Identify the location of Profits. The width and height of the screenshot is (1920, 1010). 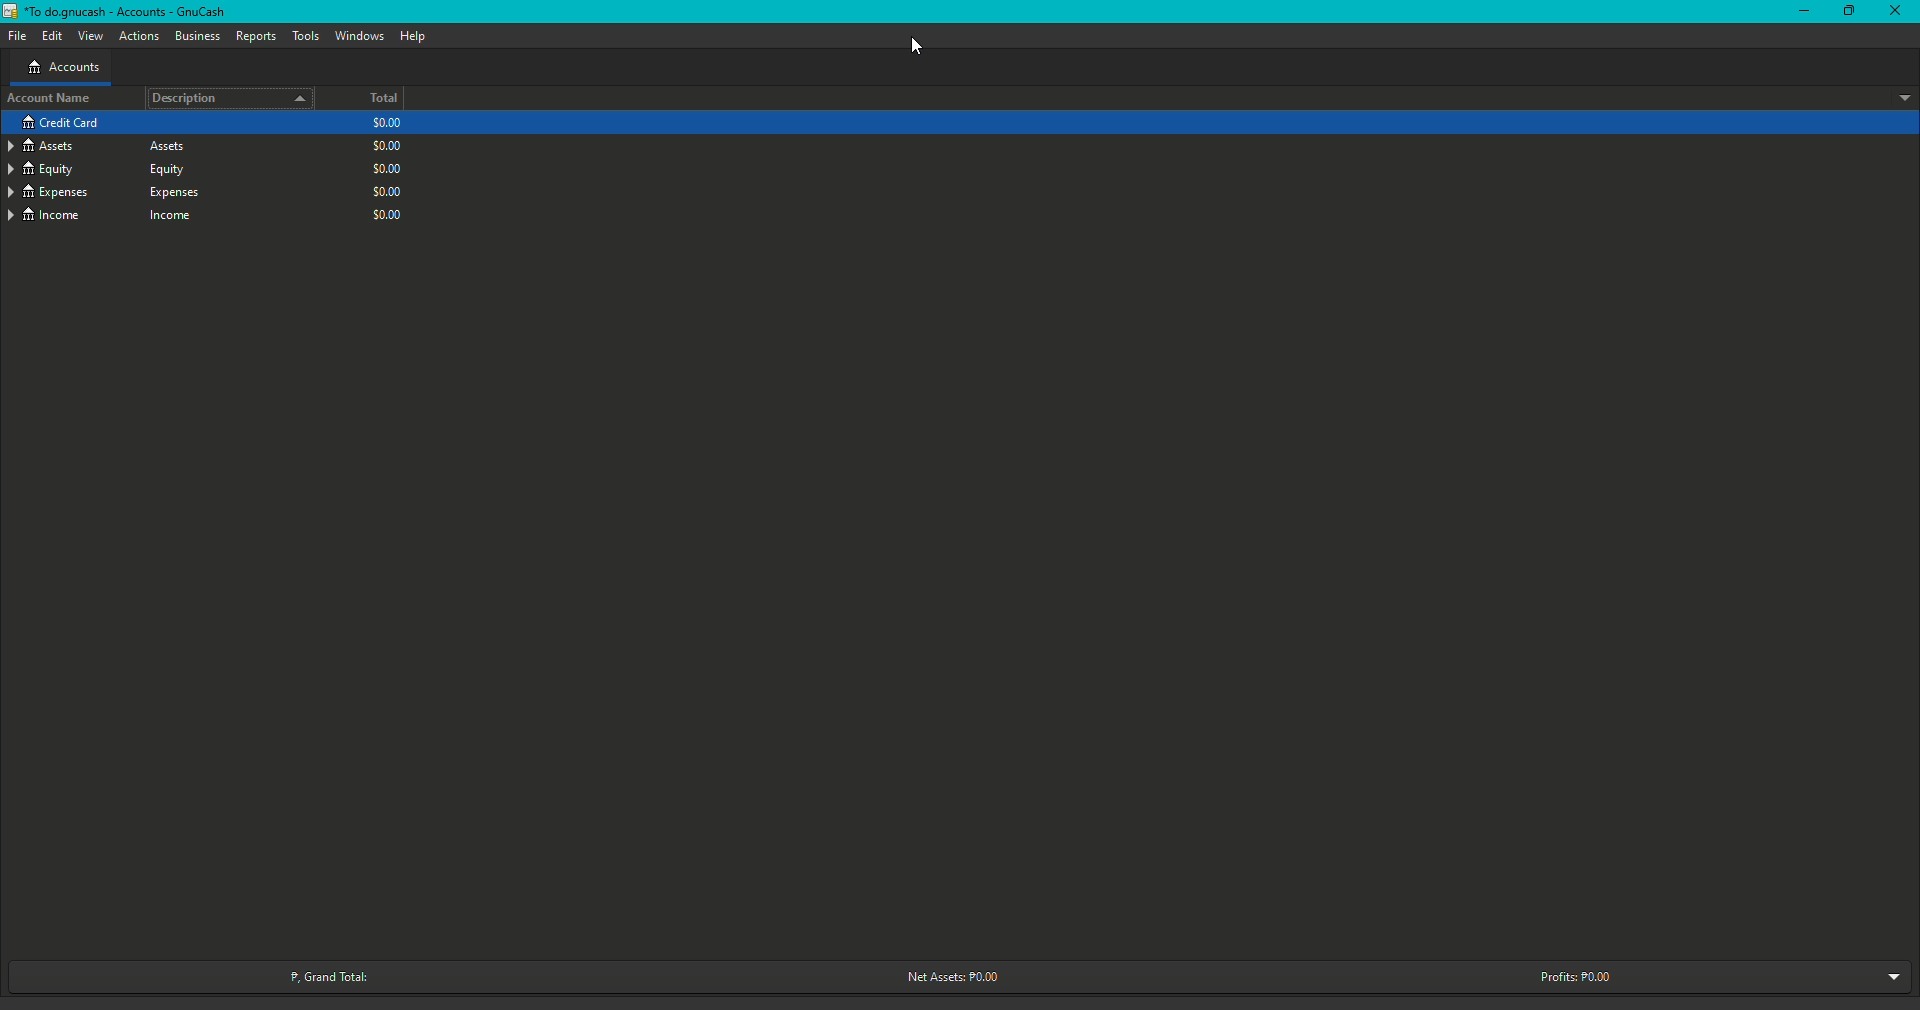
(1566, 975).